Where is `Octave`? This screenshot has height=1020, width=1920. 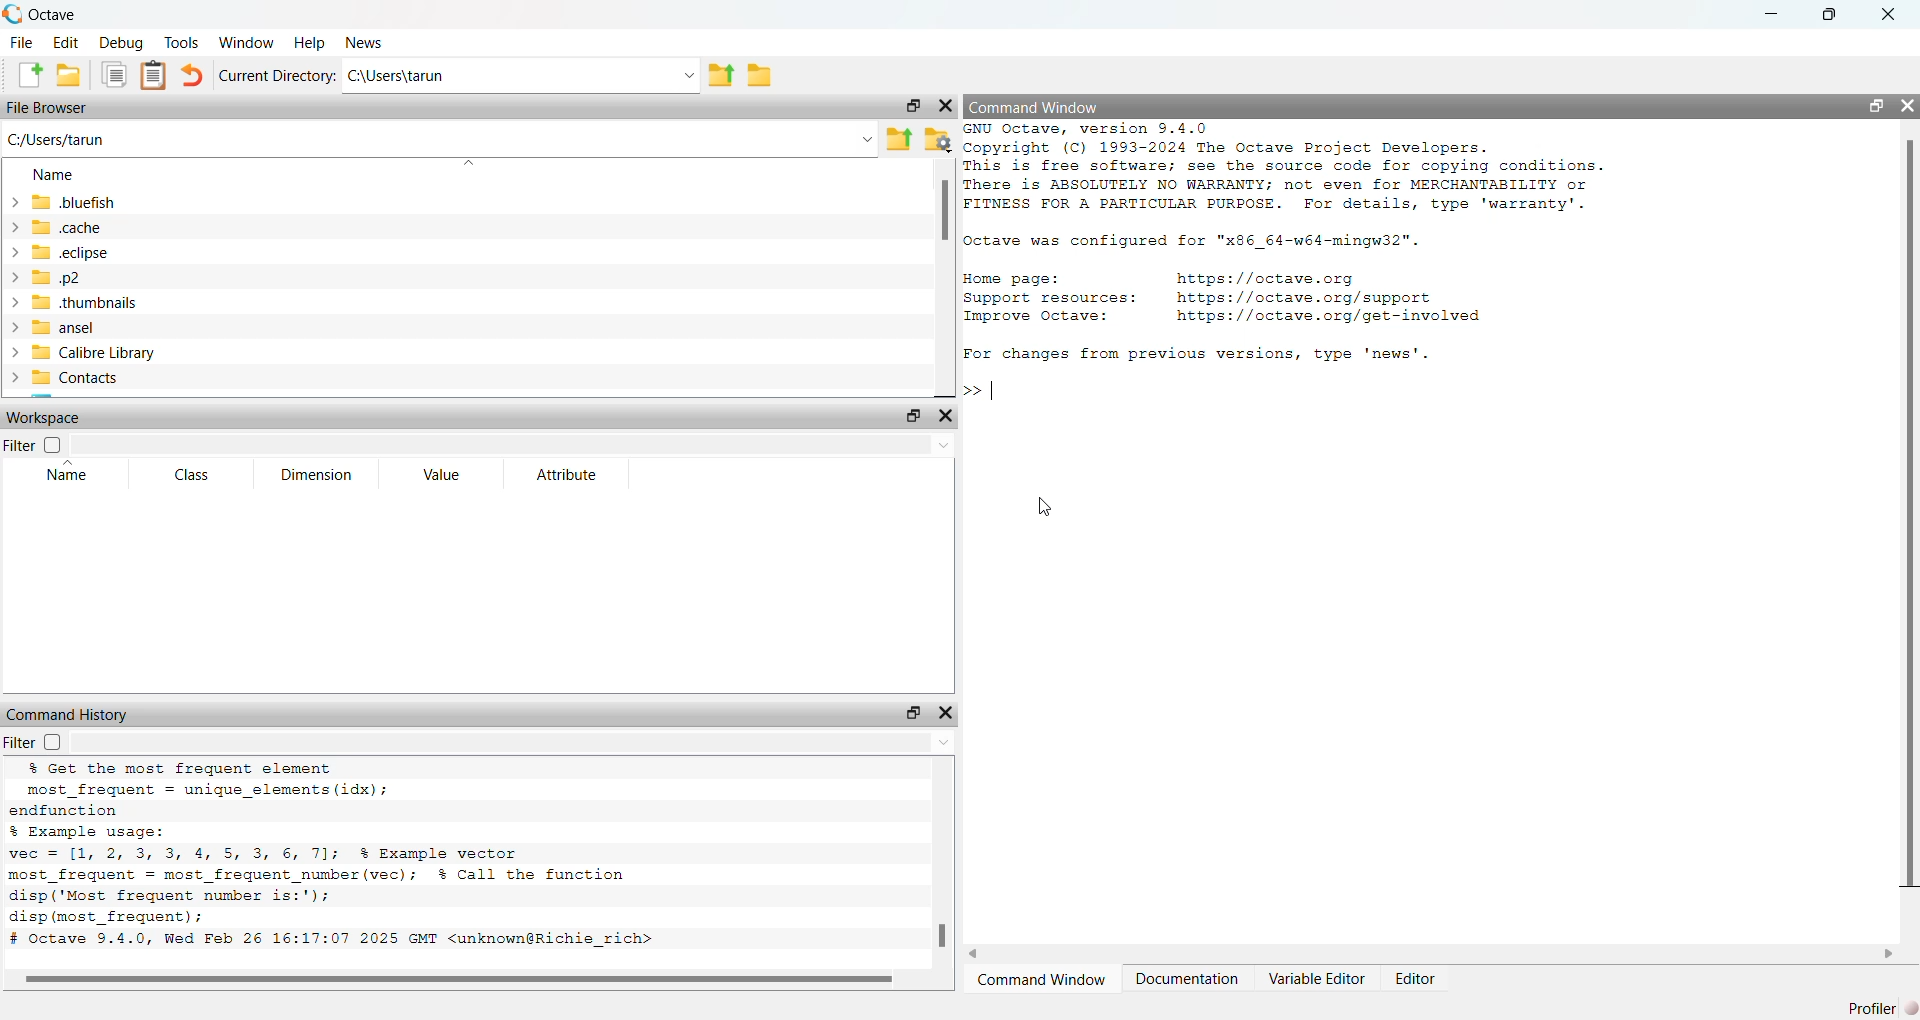 Octave is located at coordinates (53, 15).